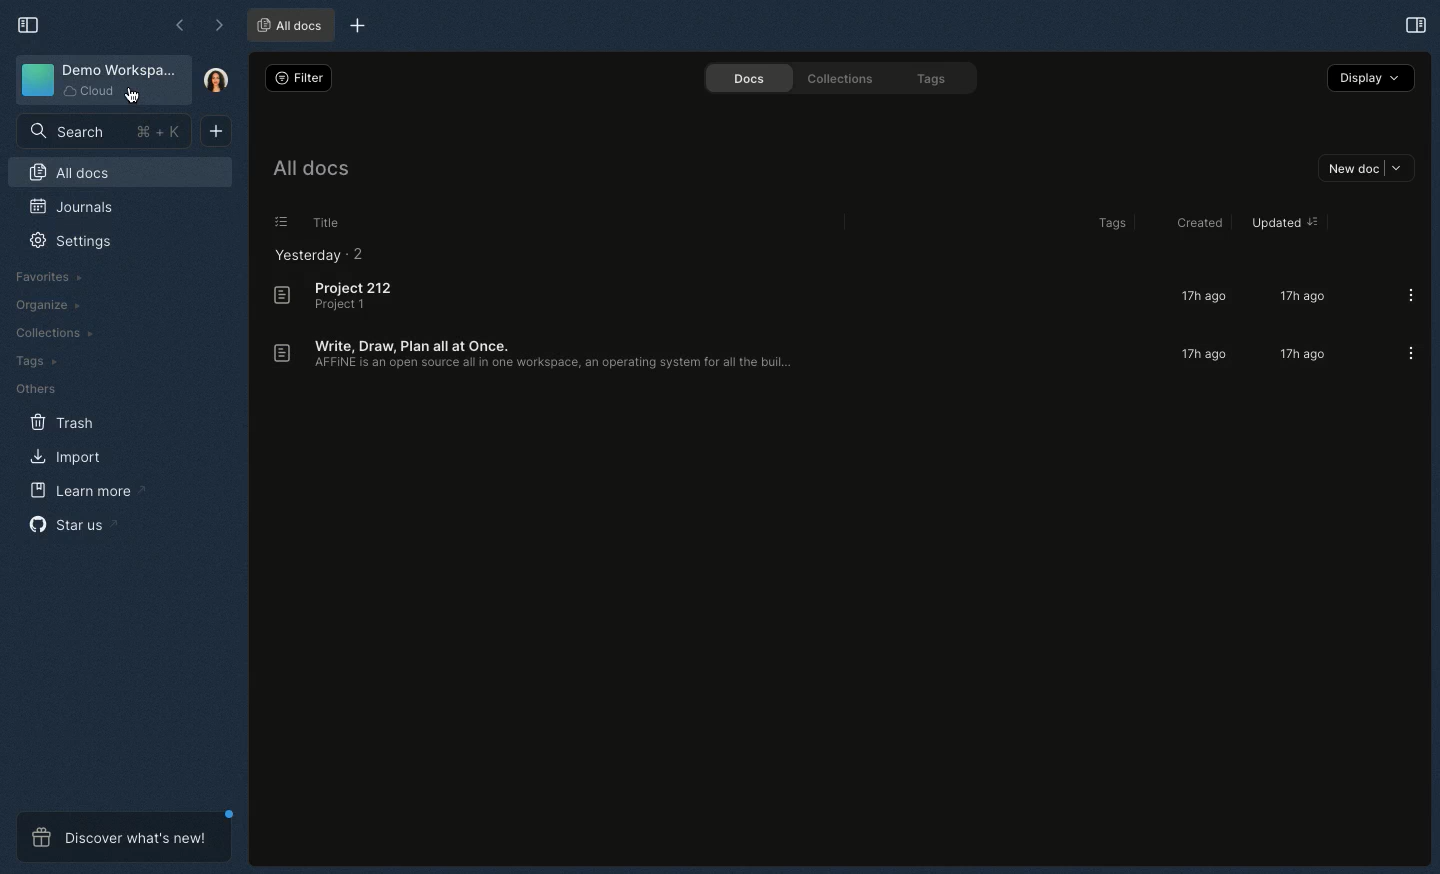  Describe the element at coordinates (1364, 169) in the screenshot. I see `New doc` at that location.